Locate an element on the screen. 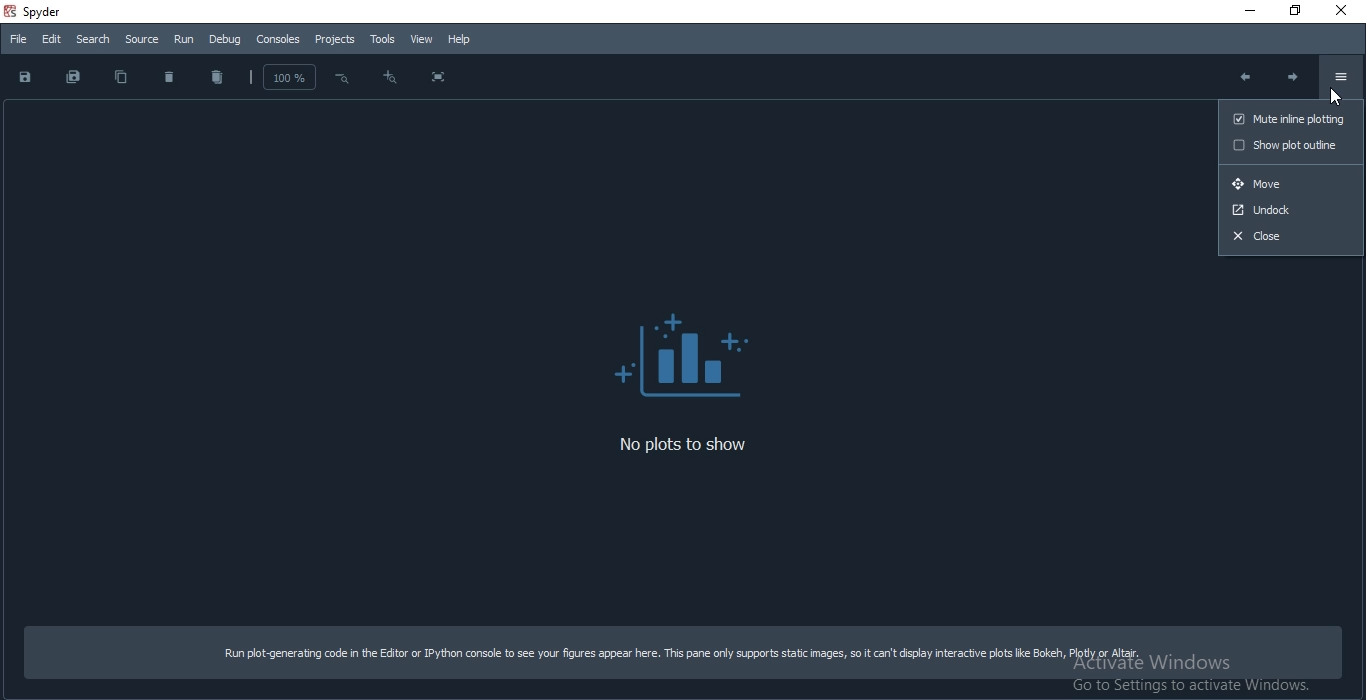  close is located at coordinates (1293, 236).